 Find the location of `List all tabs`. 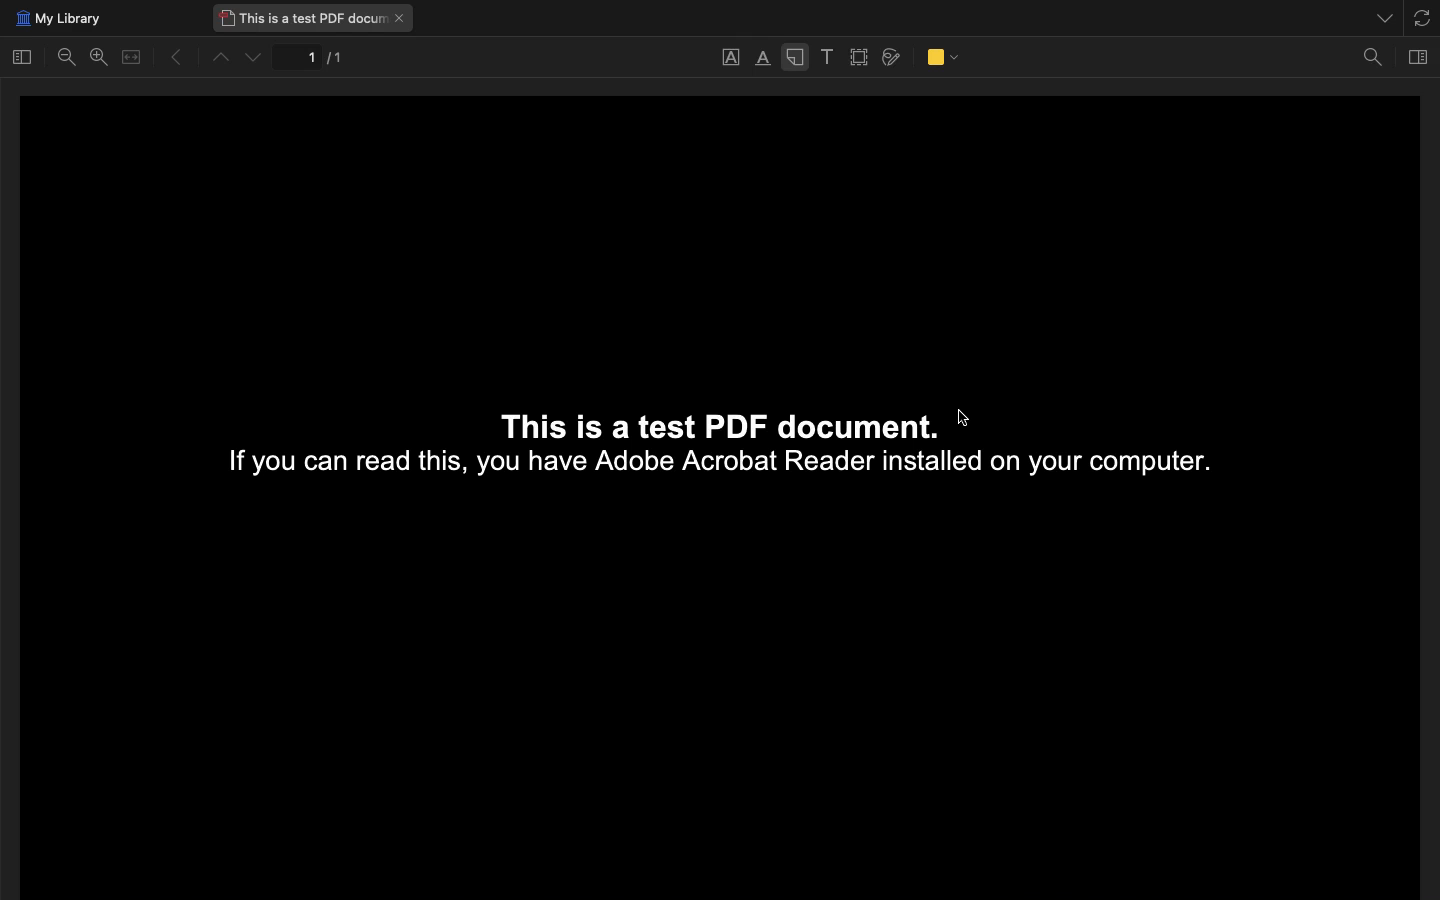

List all tabs is located at coordinates (1379, 14).